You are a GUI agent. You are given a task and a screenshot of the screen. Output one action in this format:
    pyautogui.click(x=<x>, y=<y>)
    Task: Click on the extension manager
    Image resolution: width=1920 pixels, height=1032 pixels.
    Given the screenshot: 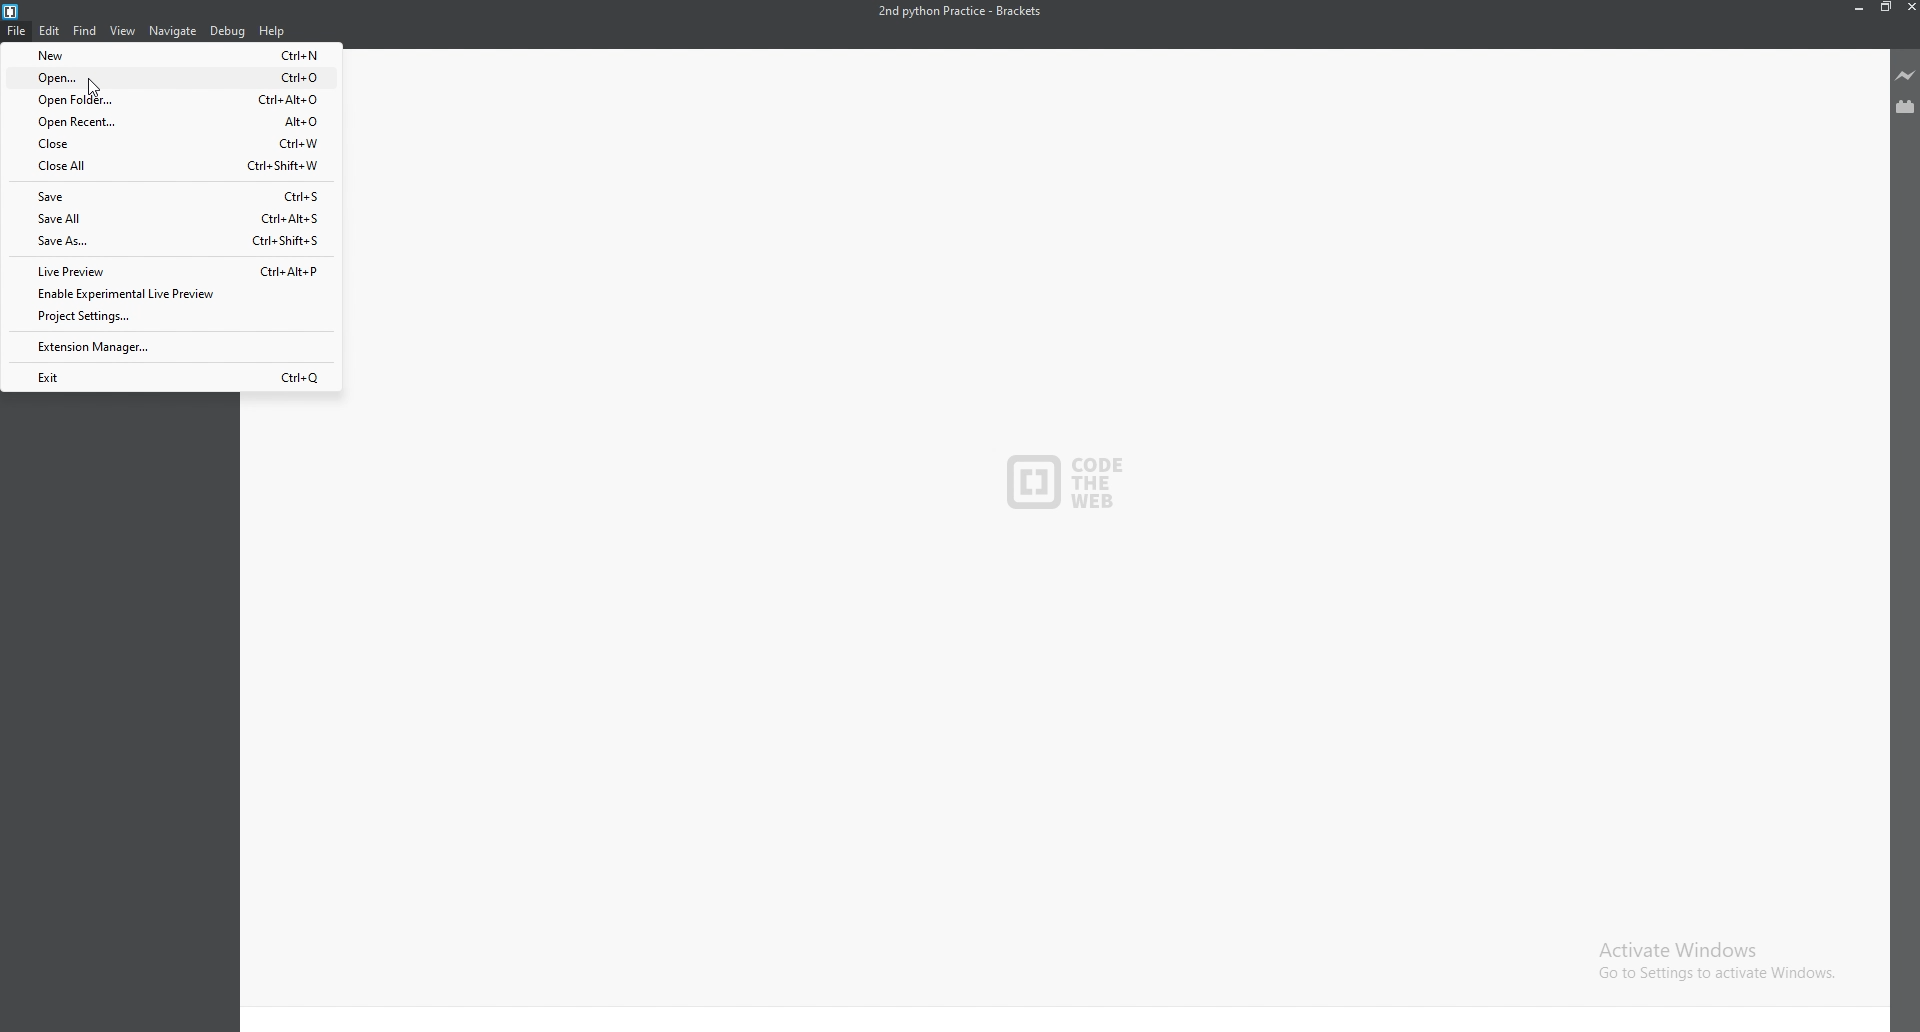 What is the action you would take?
    pyautogui.click(x=170, y=347)
    